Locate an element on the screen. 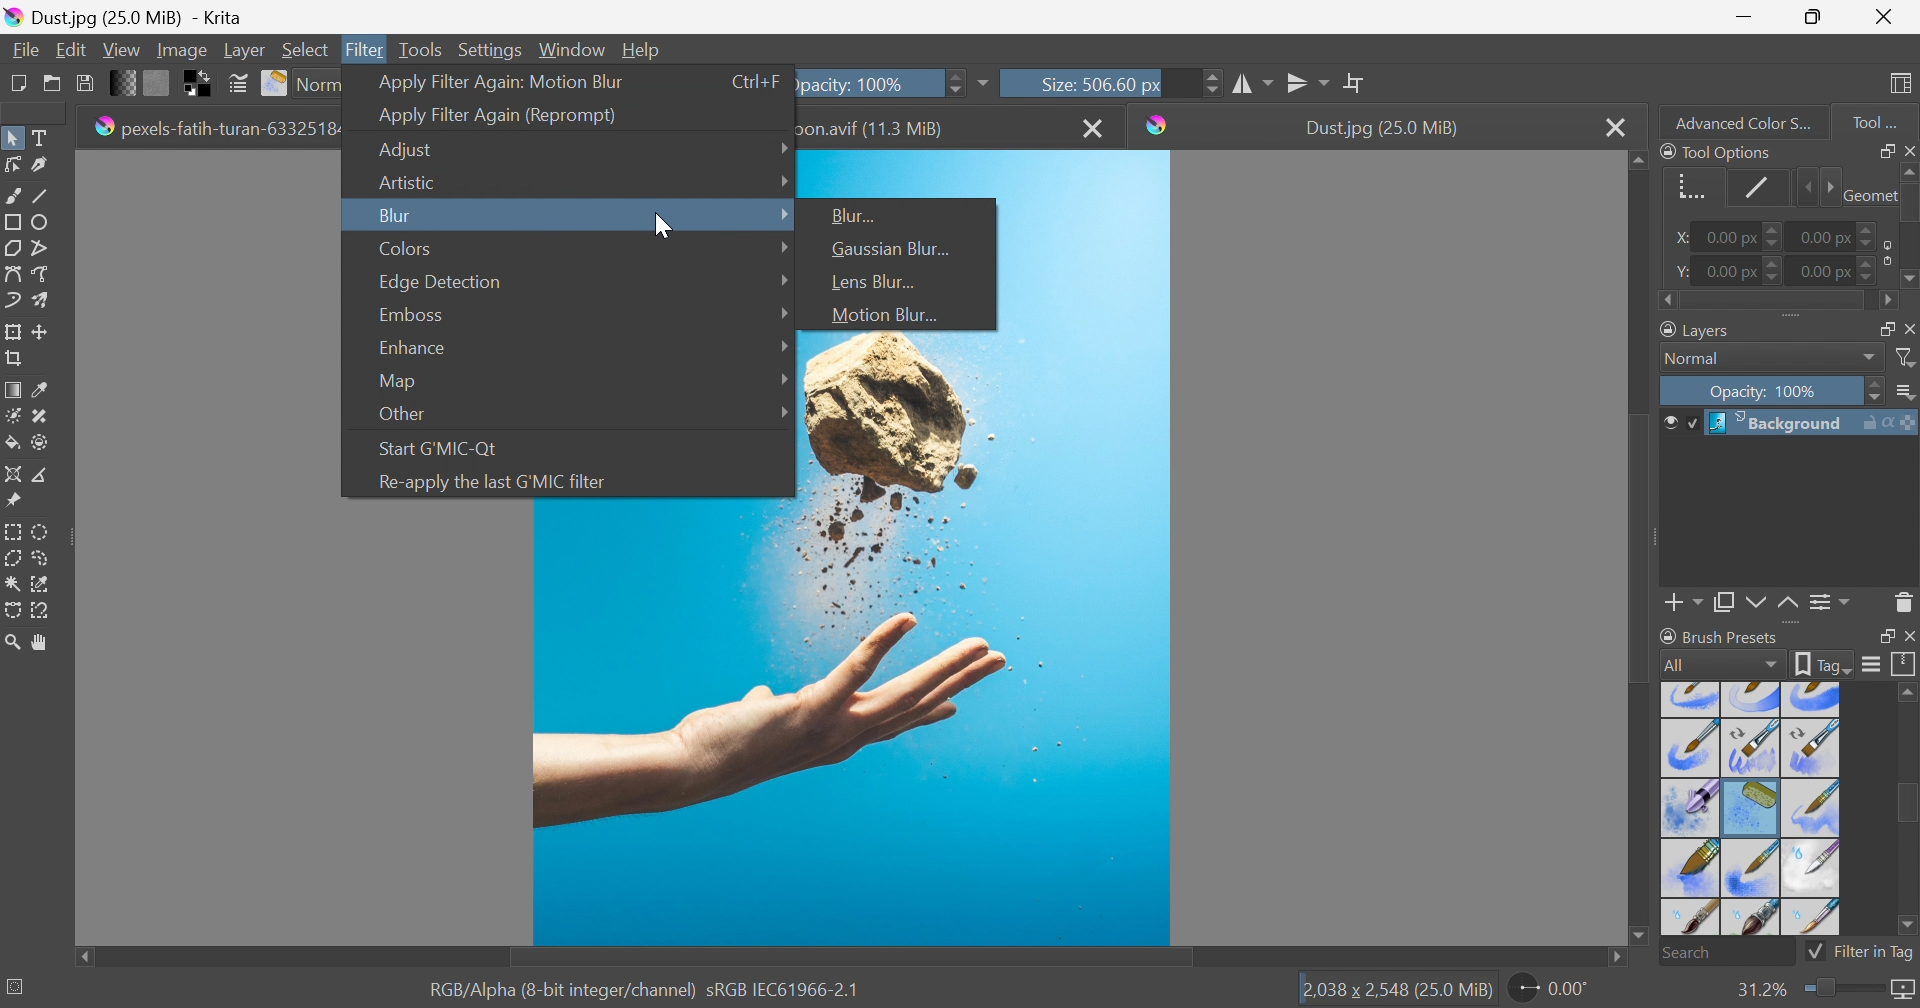 The image size is (1920, 1008). Close is located at coordinates (1095, 127).